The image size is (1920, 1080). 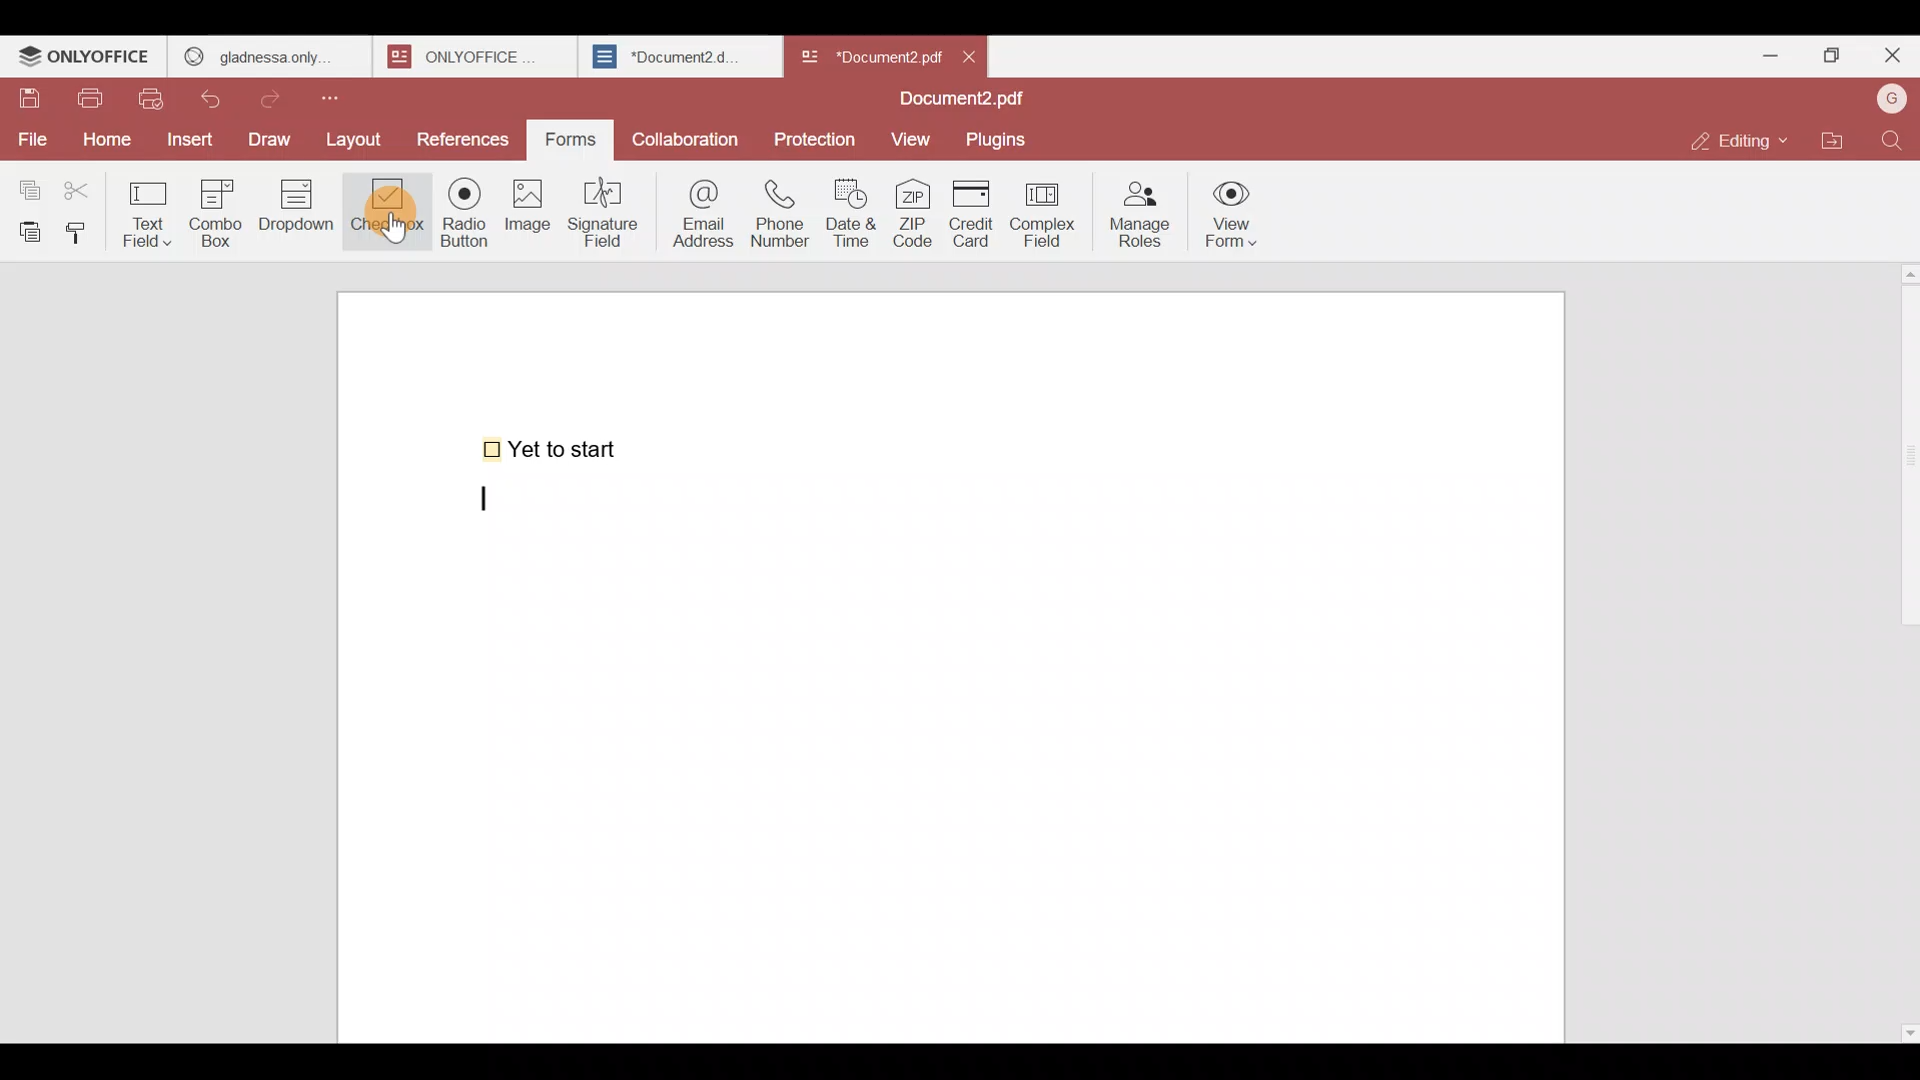 What do you see at coordinates (389, 228) in the screenshot?
I see `Cursor` at bounding box center [389, 228].